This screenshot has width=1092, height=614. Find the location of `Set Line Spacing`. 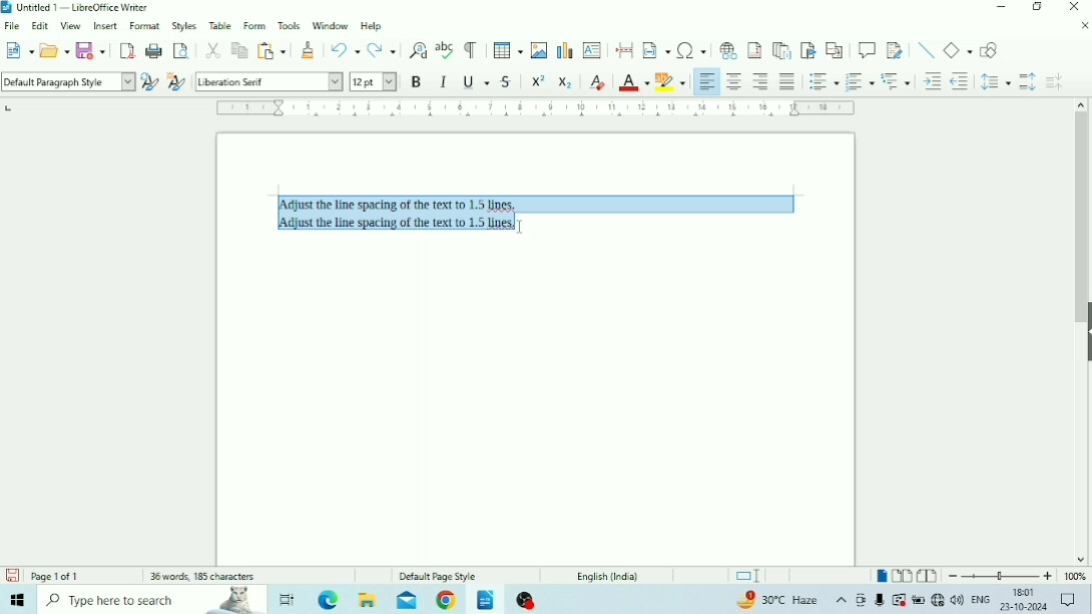

Set Line Spacing is located at coordinates (995, 82).